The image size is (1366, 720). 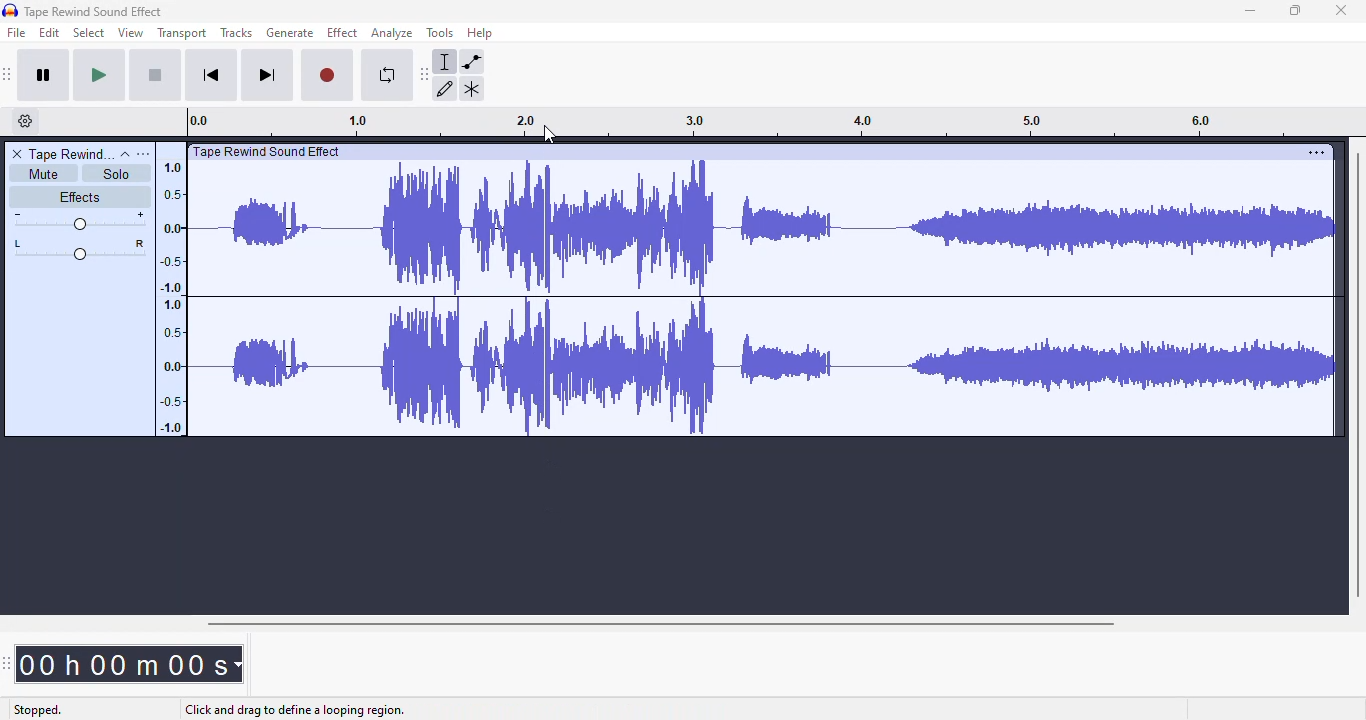 I want to click on close, so click(x=1341, y=10).